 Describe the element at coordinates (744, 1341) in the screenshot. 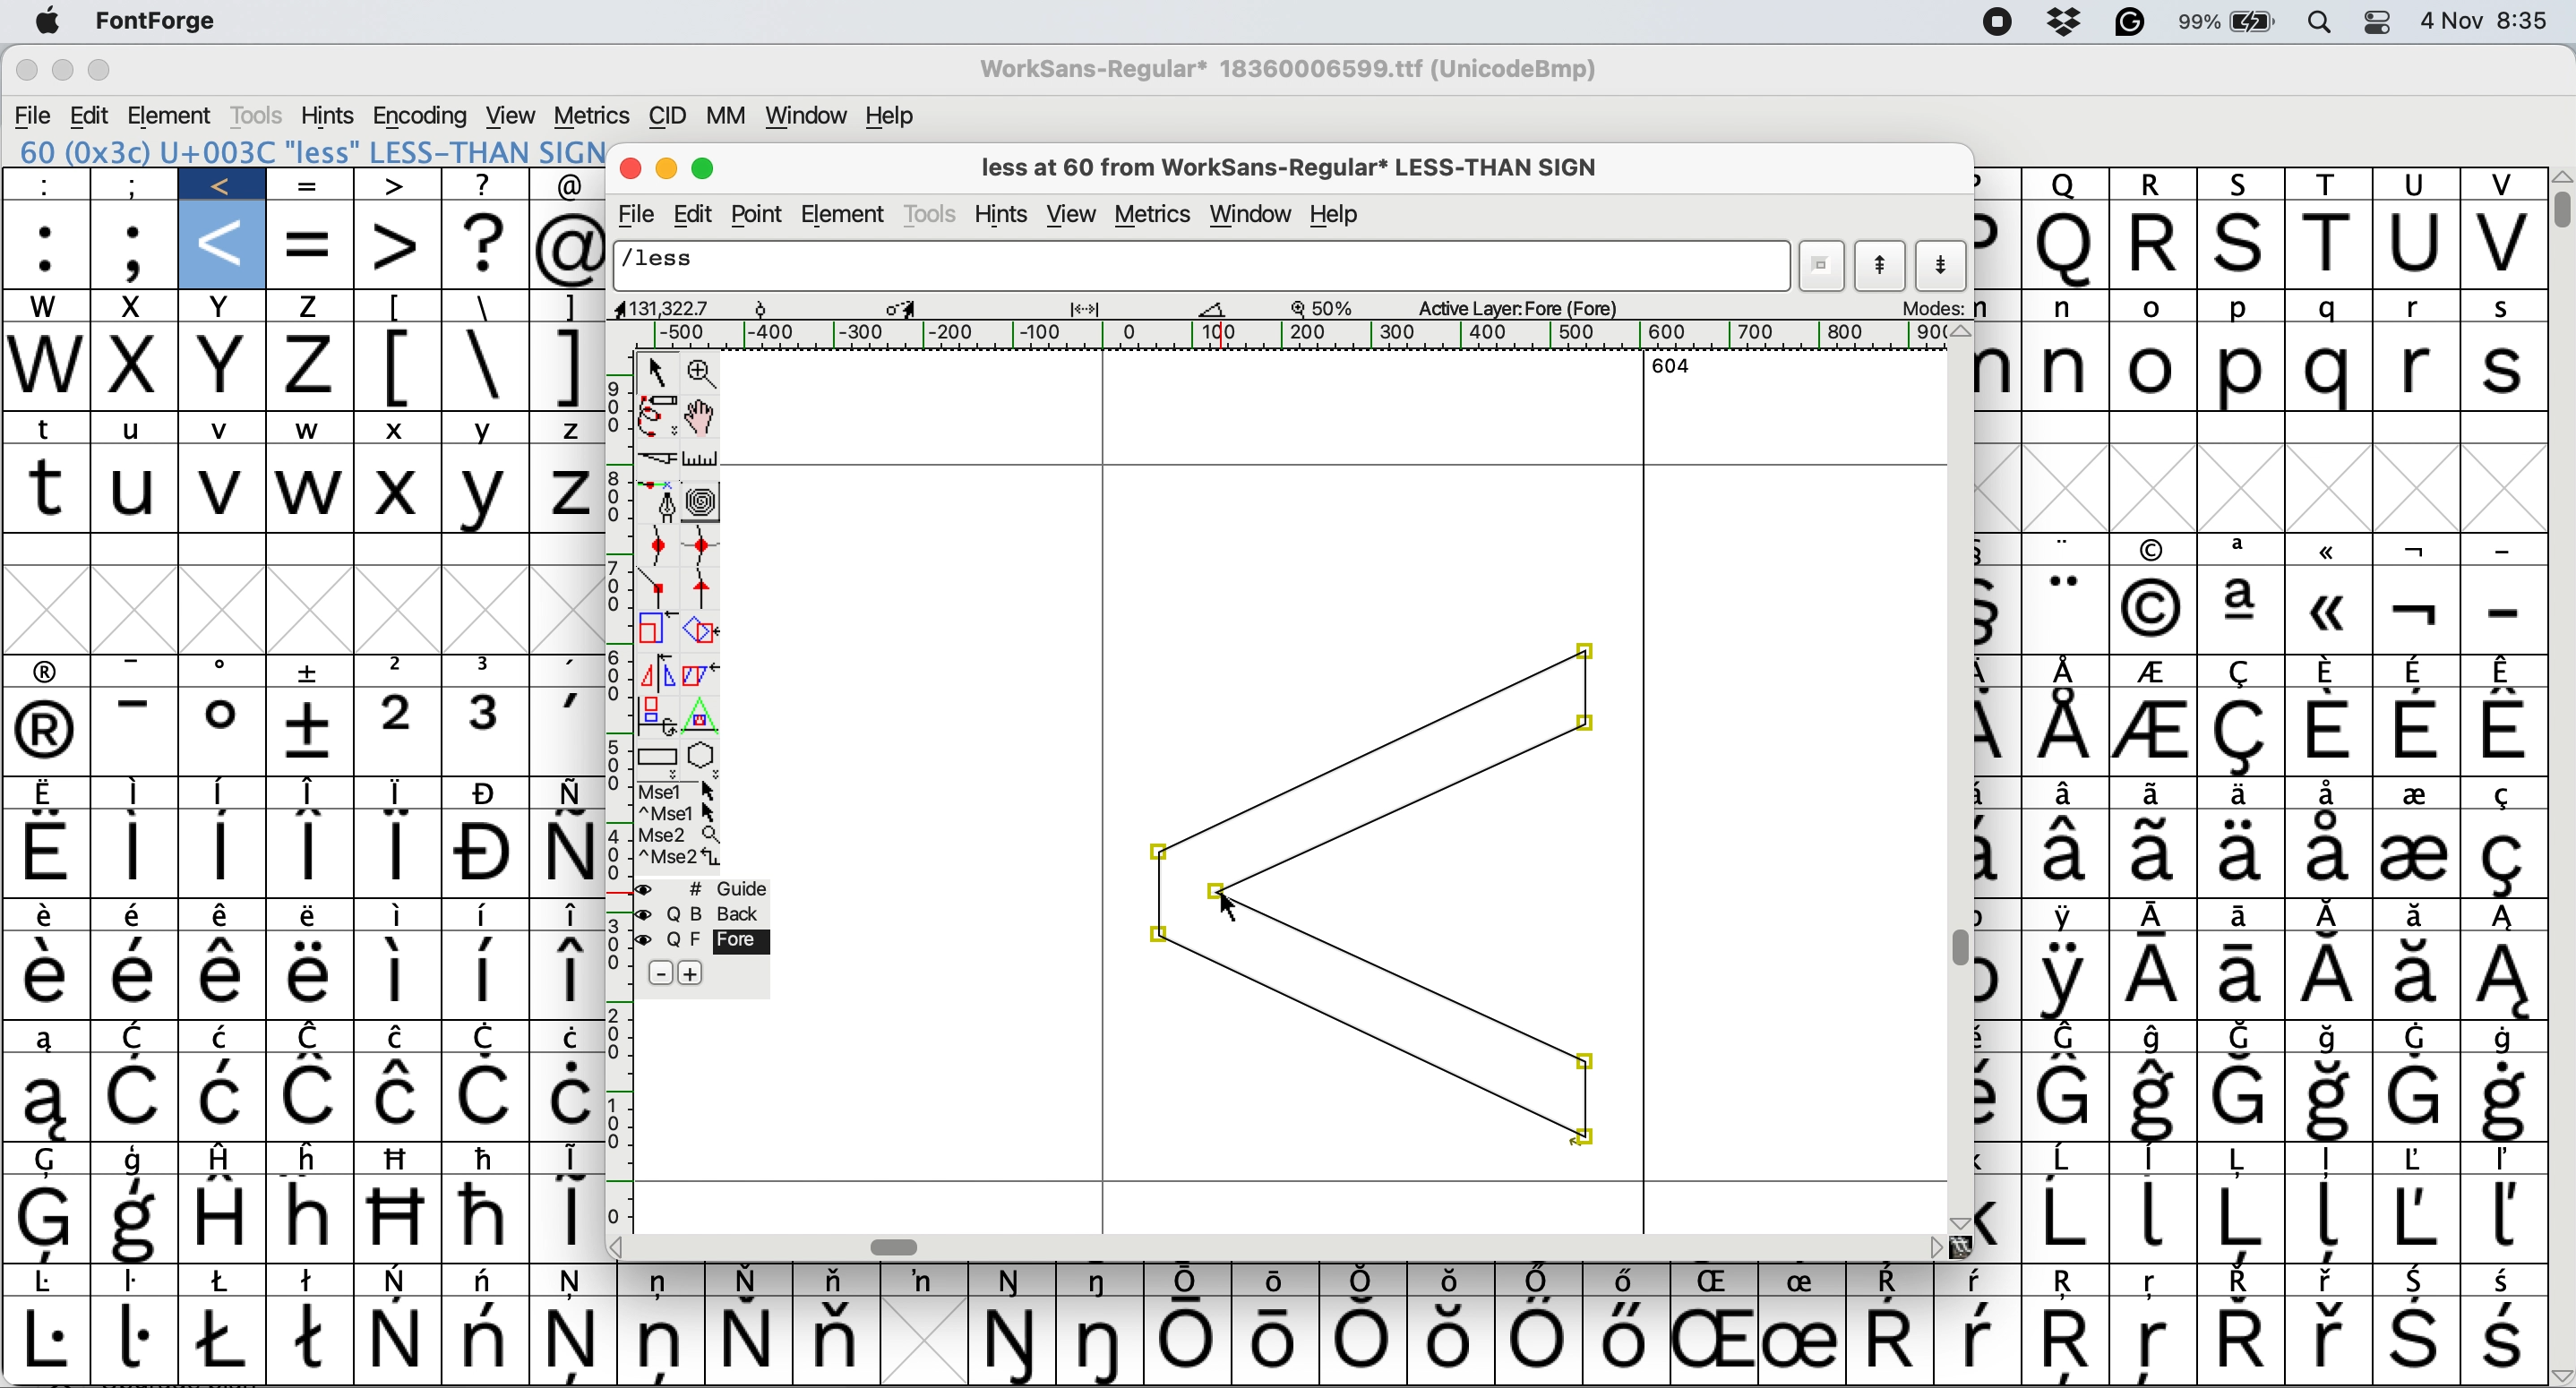

I see `Symbol` at that location.